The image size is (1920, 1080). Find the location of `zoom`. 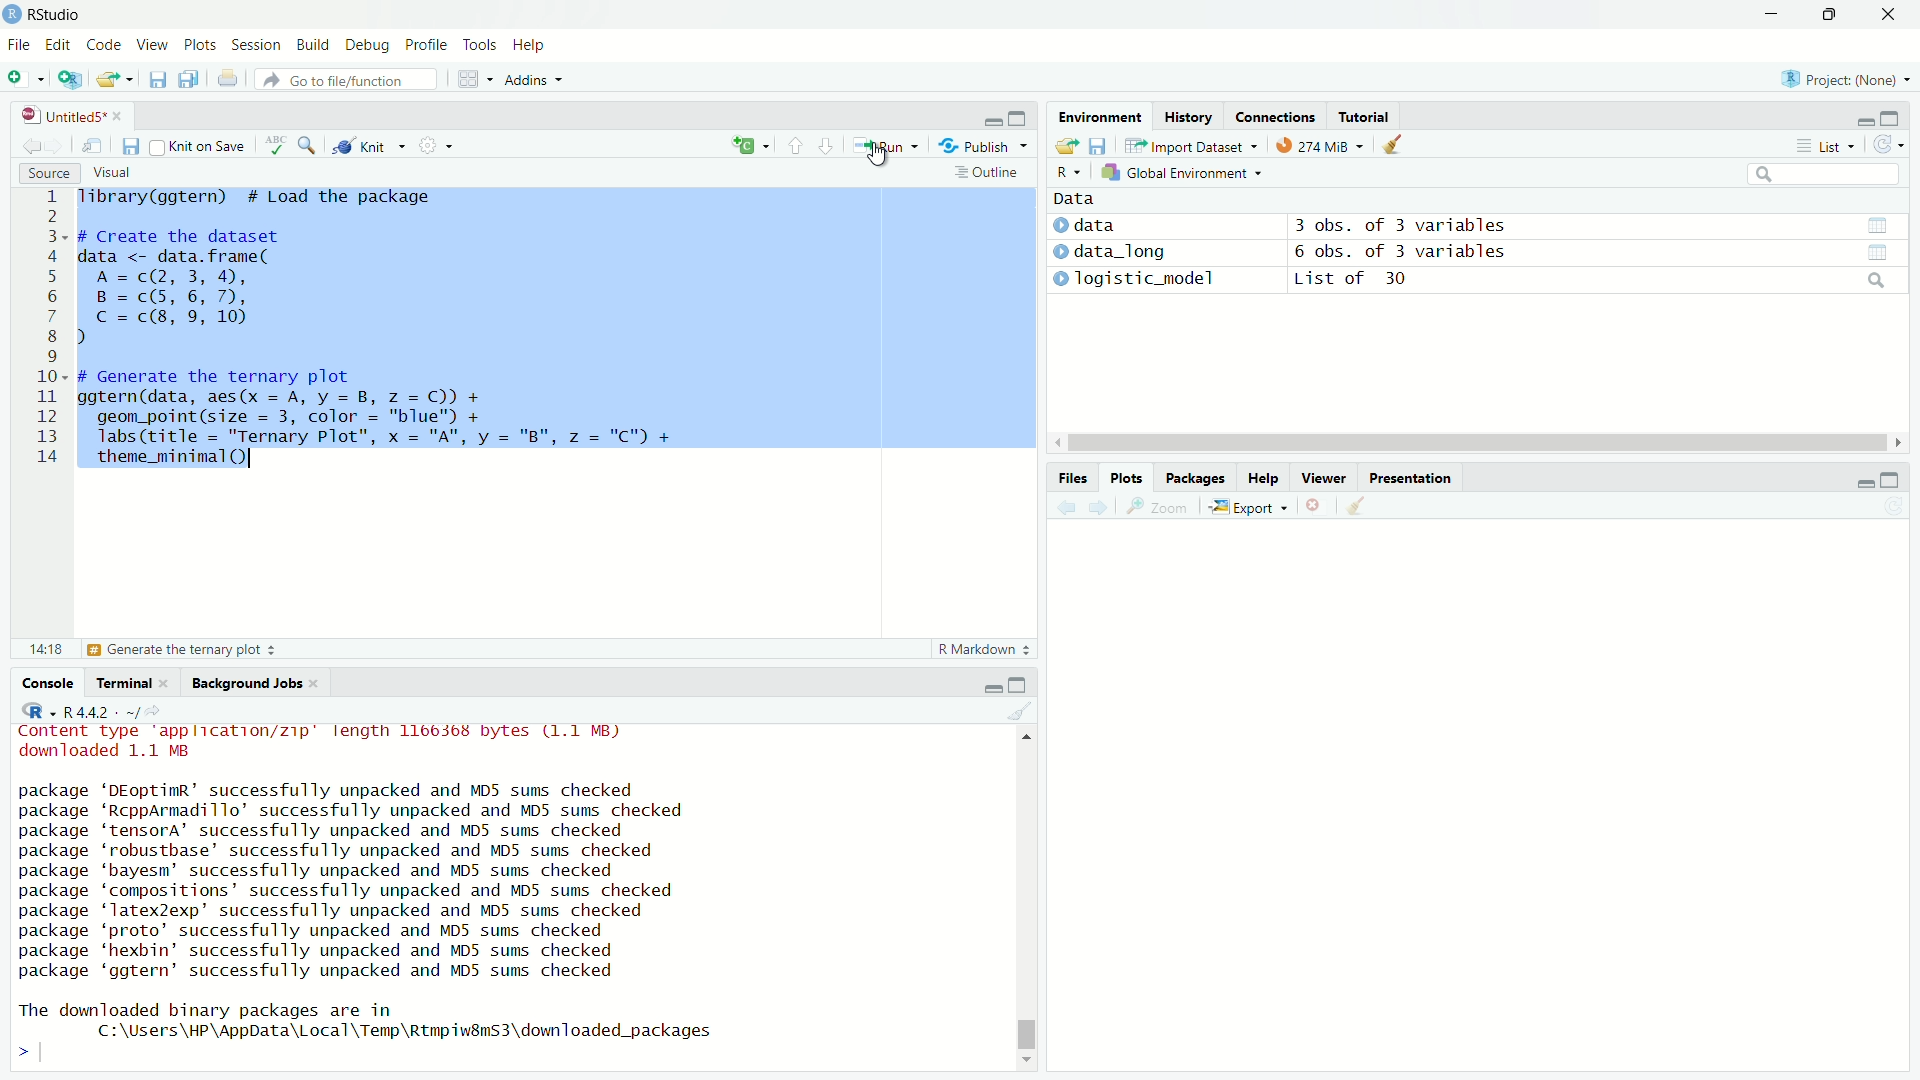

zoom is located at coordinates (1161, 511).